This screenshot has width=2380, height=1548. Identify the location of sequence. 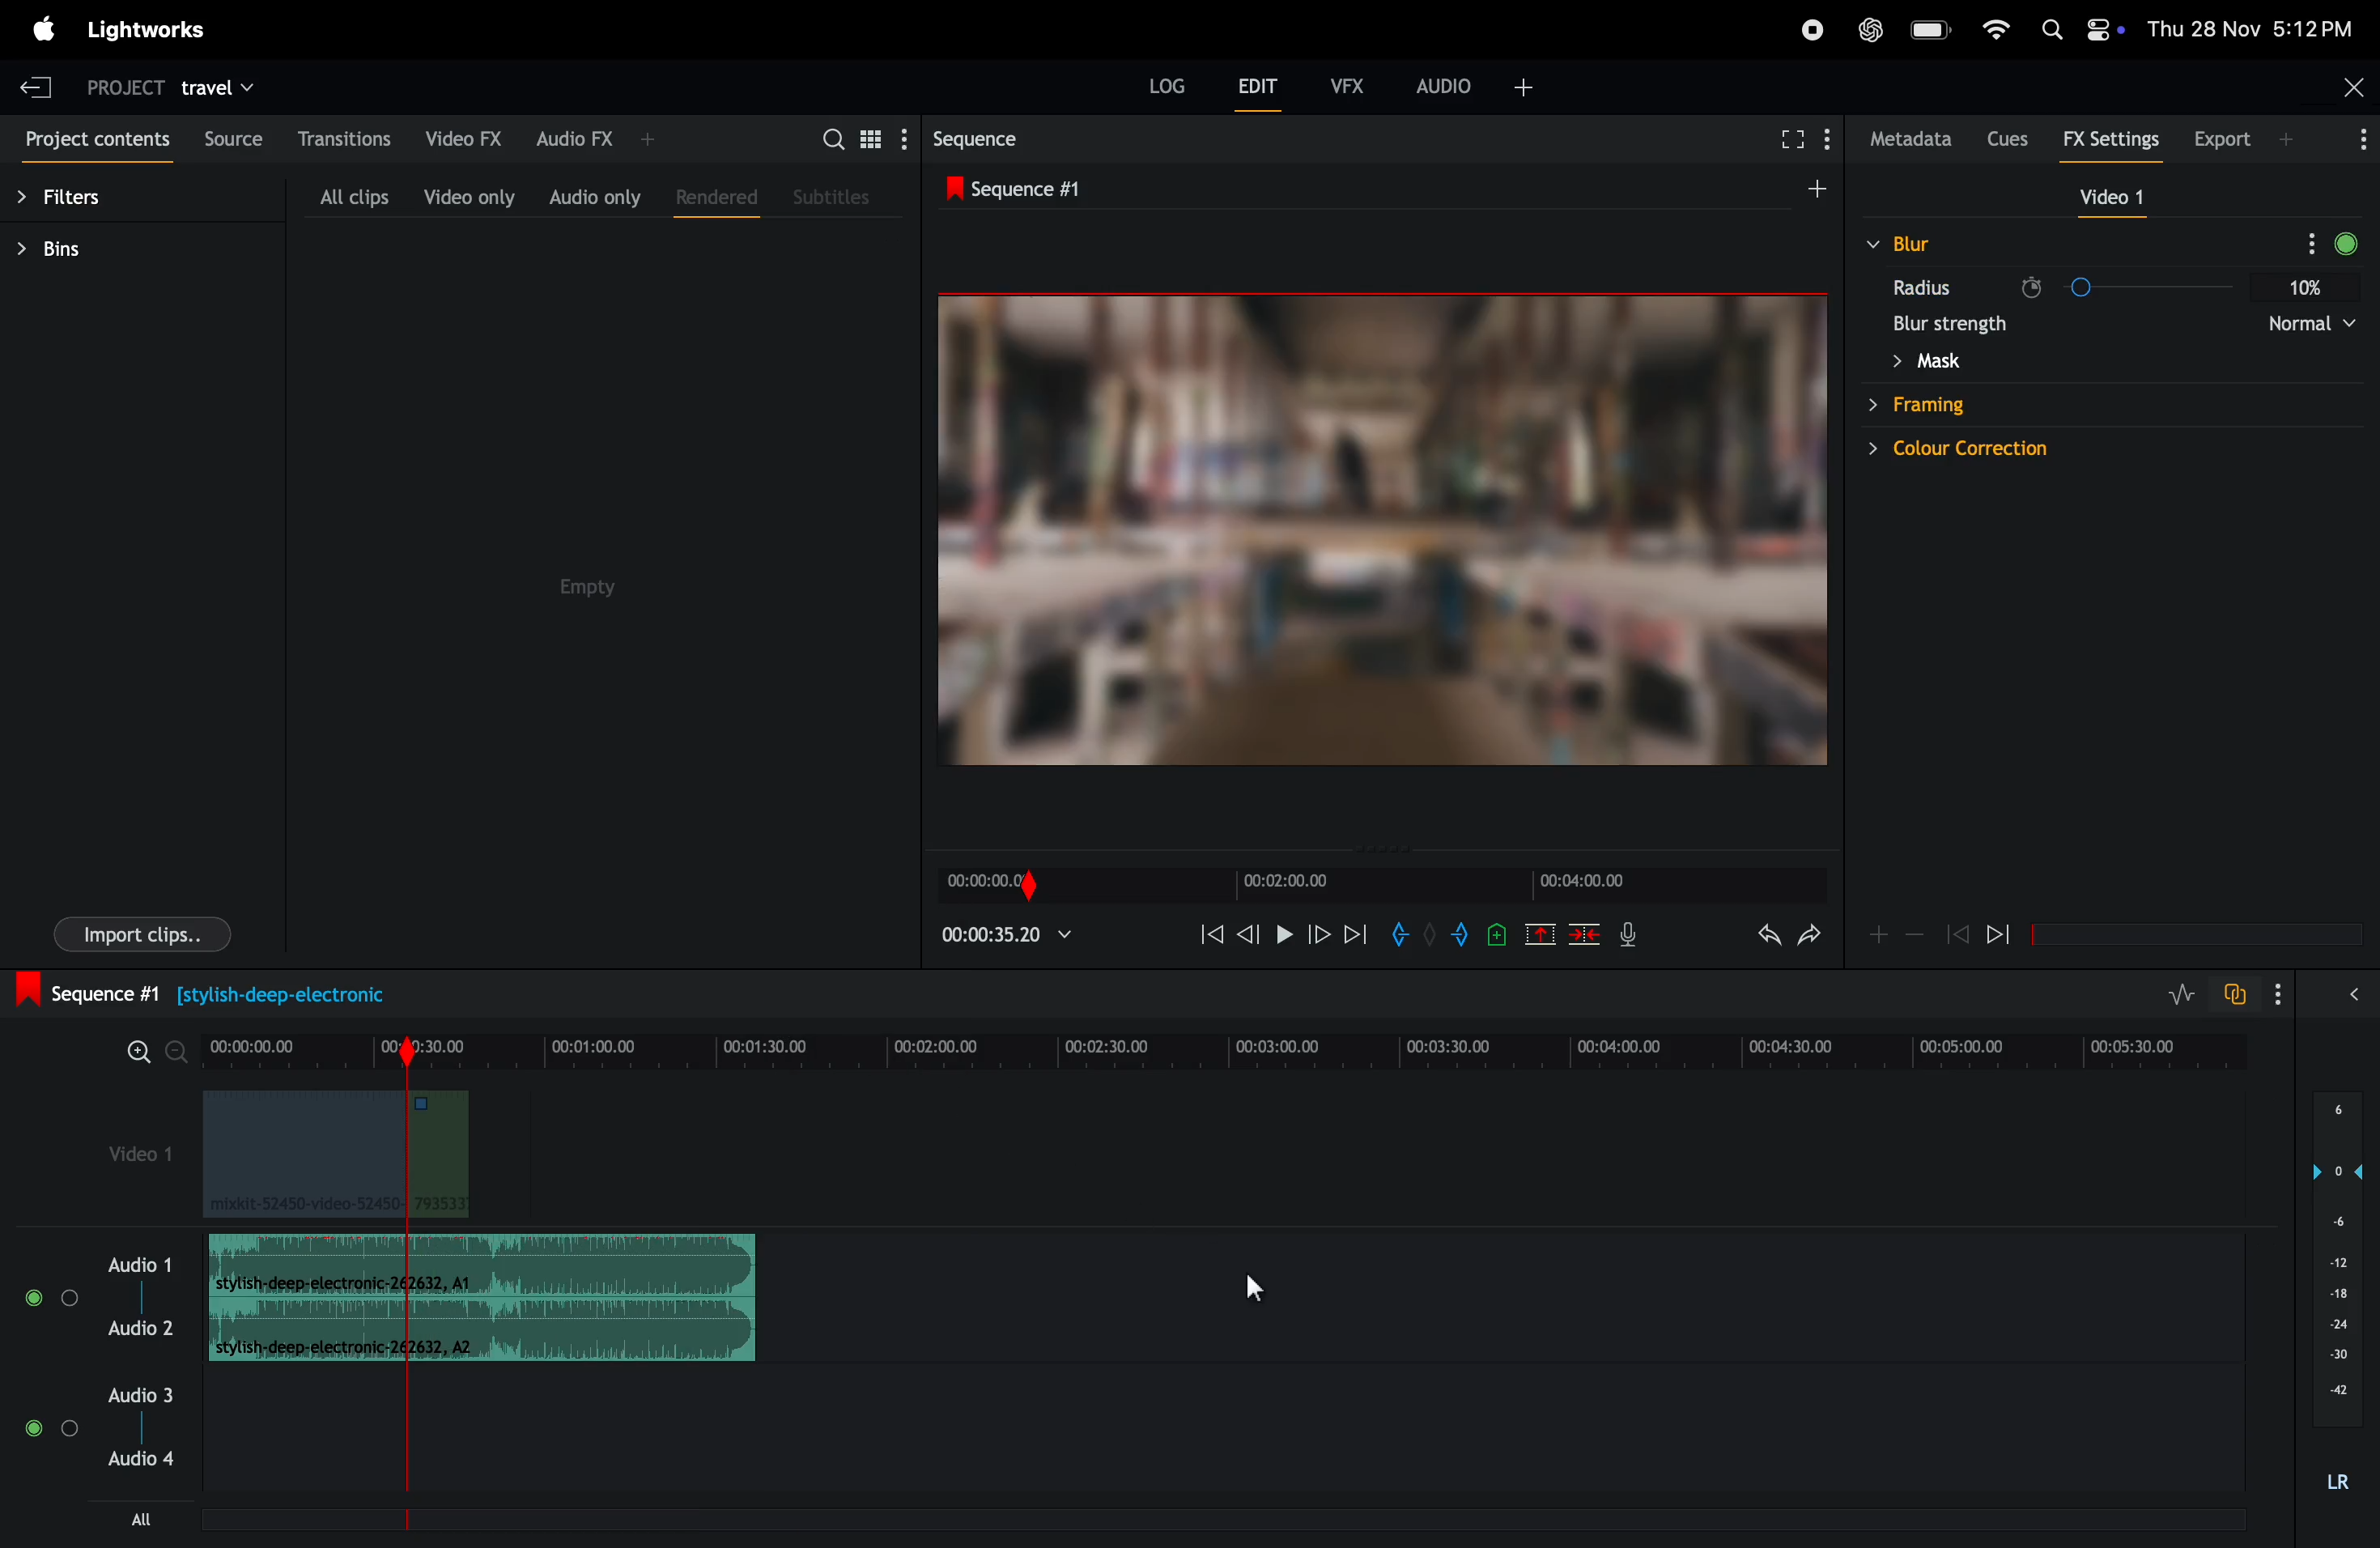
(999, 138).